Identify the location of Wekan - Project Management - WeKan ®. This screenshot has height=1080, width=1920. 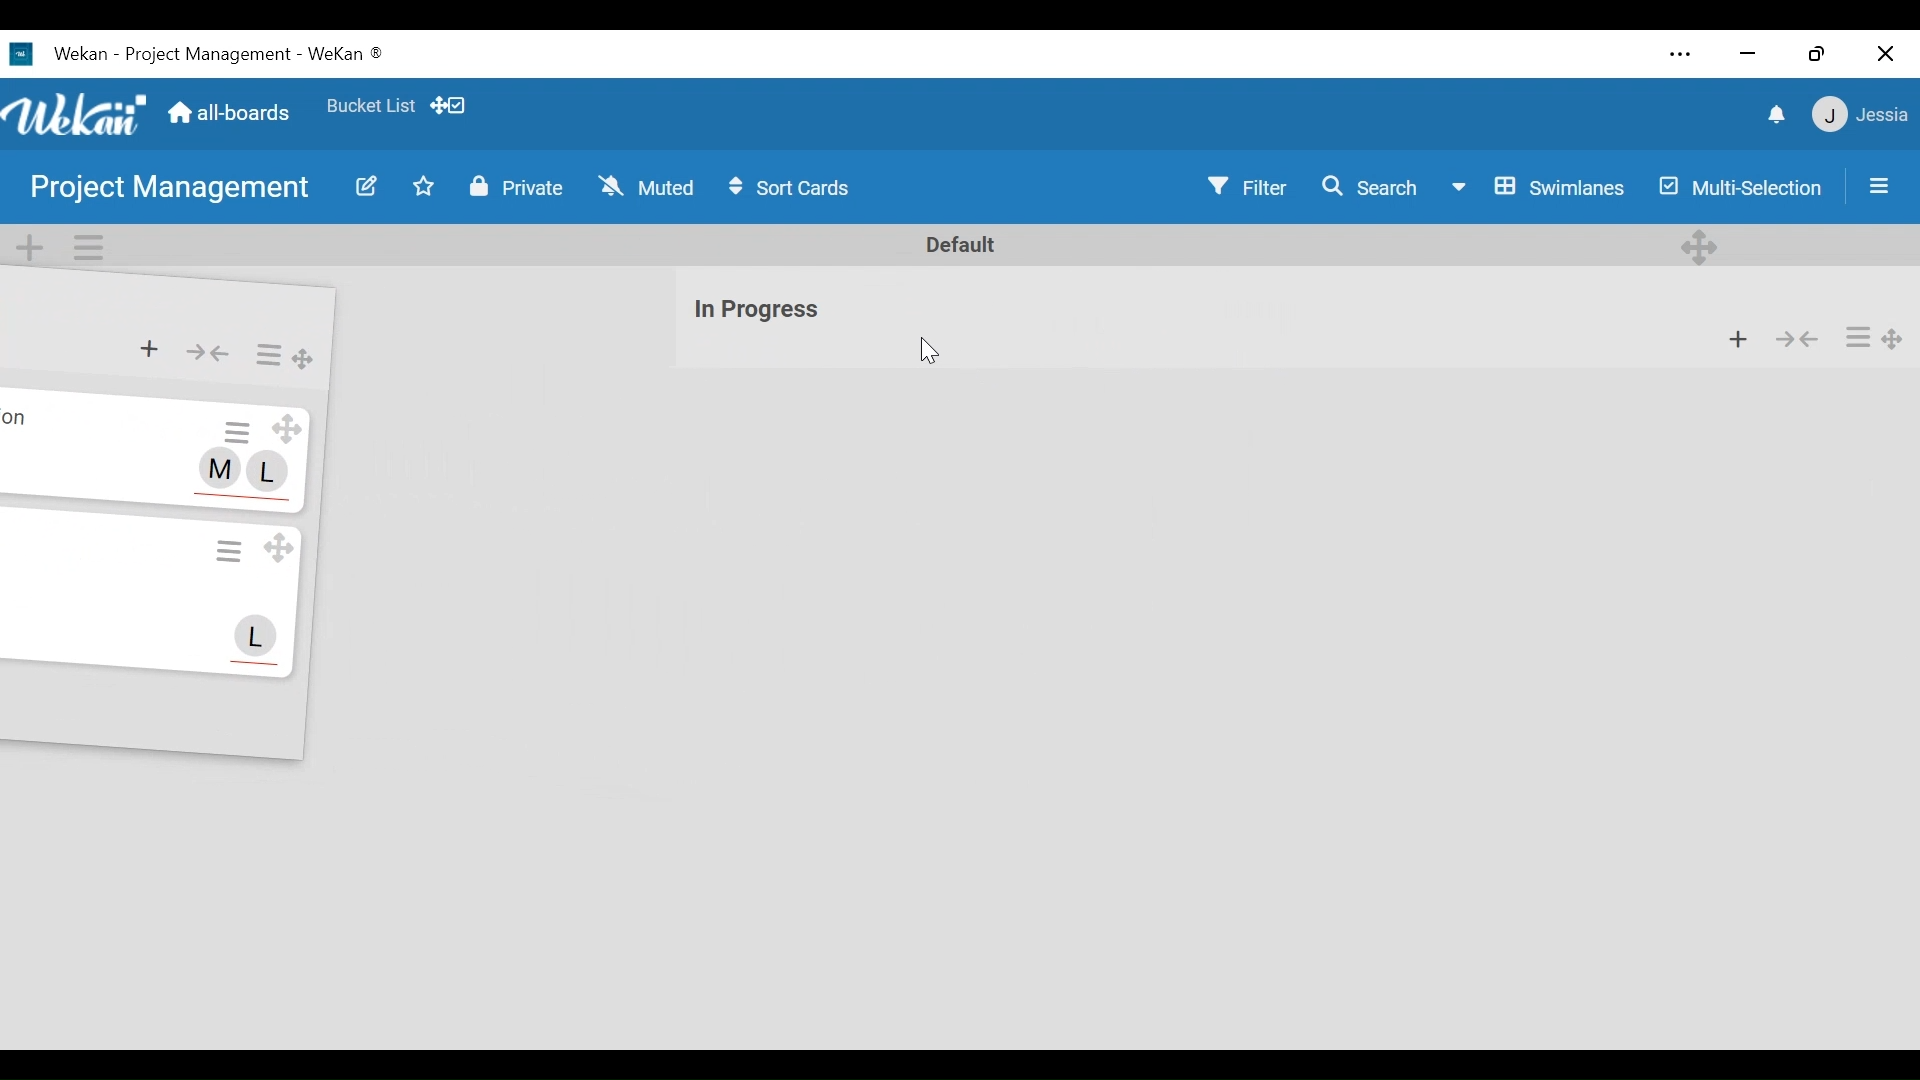
(223, 54).